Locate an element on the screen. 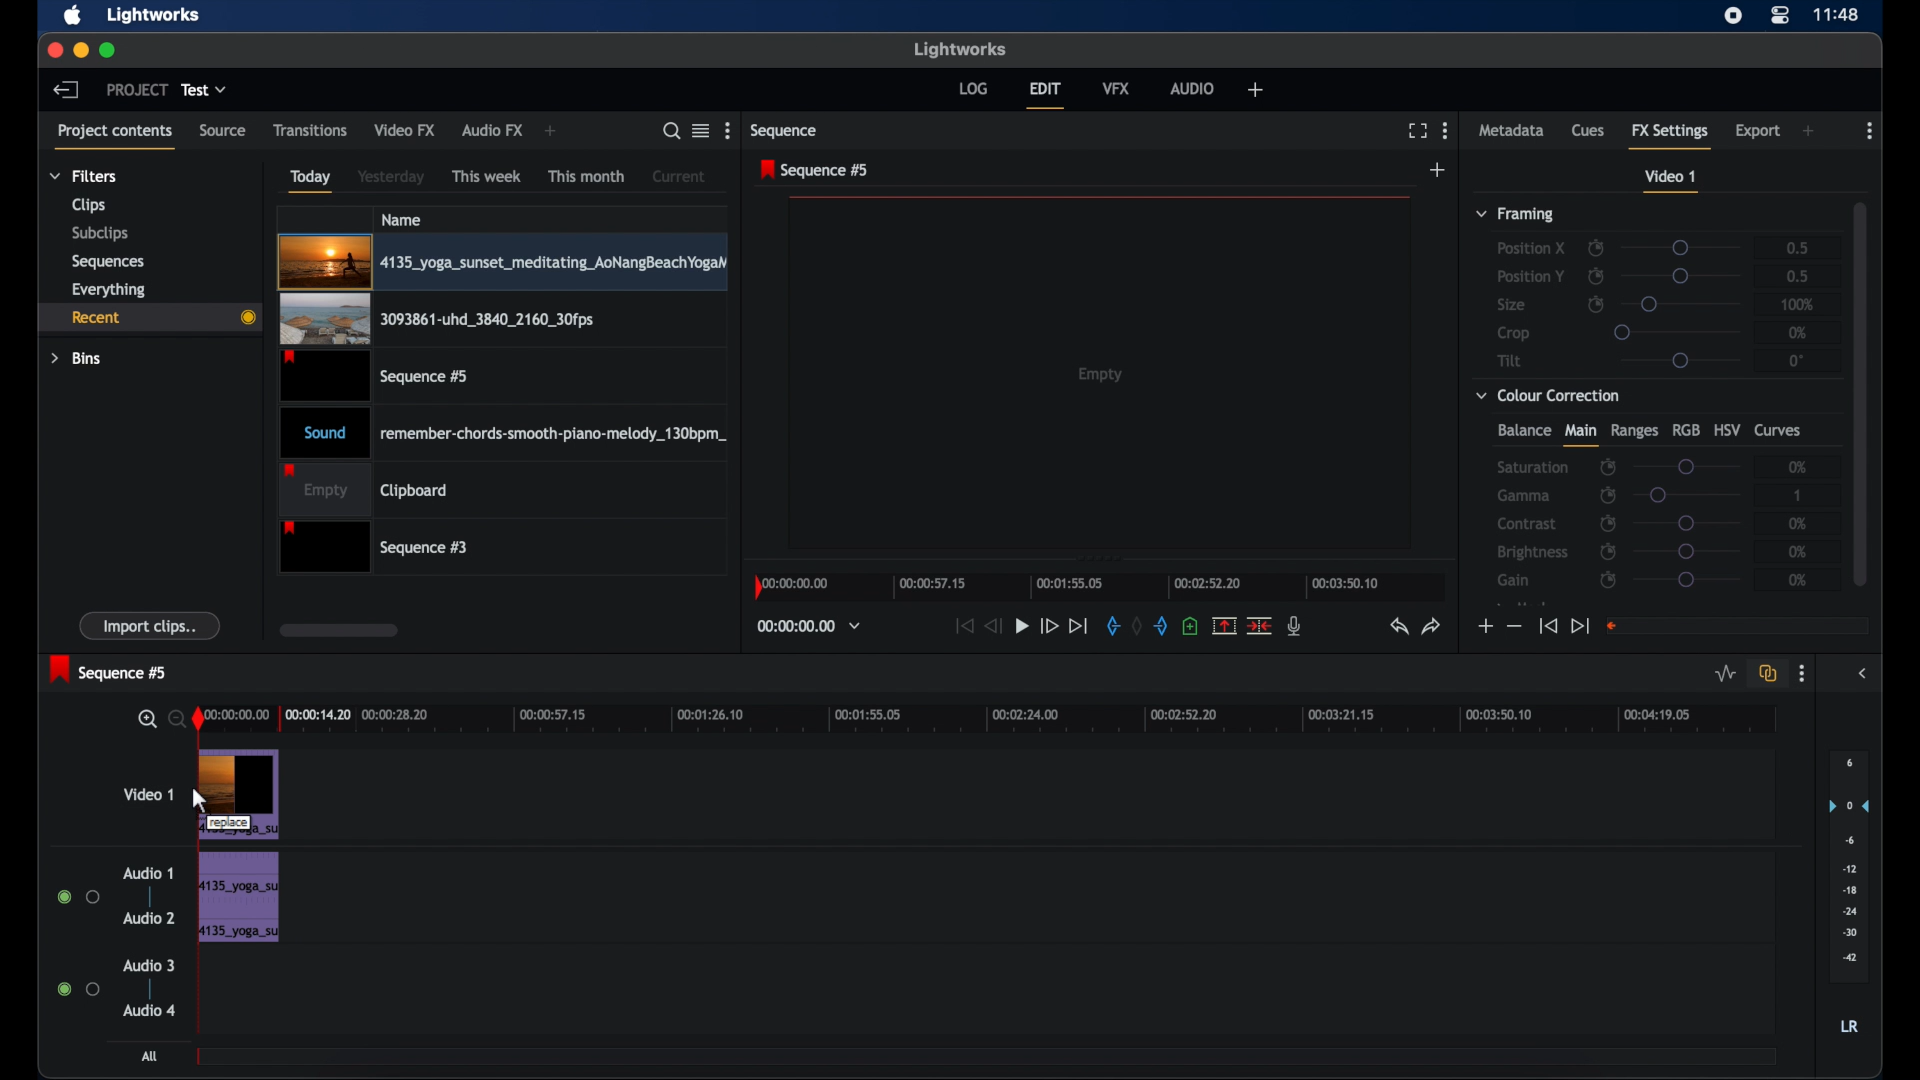 The width and height of the screenshot is (1920, 1080). 0% is located at coordinates (1798, 580).